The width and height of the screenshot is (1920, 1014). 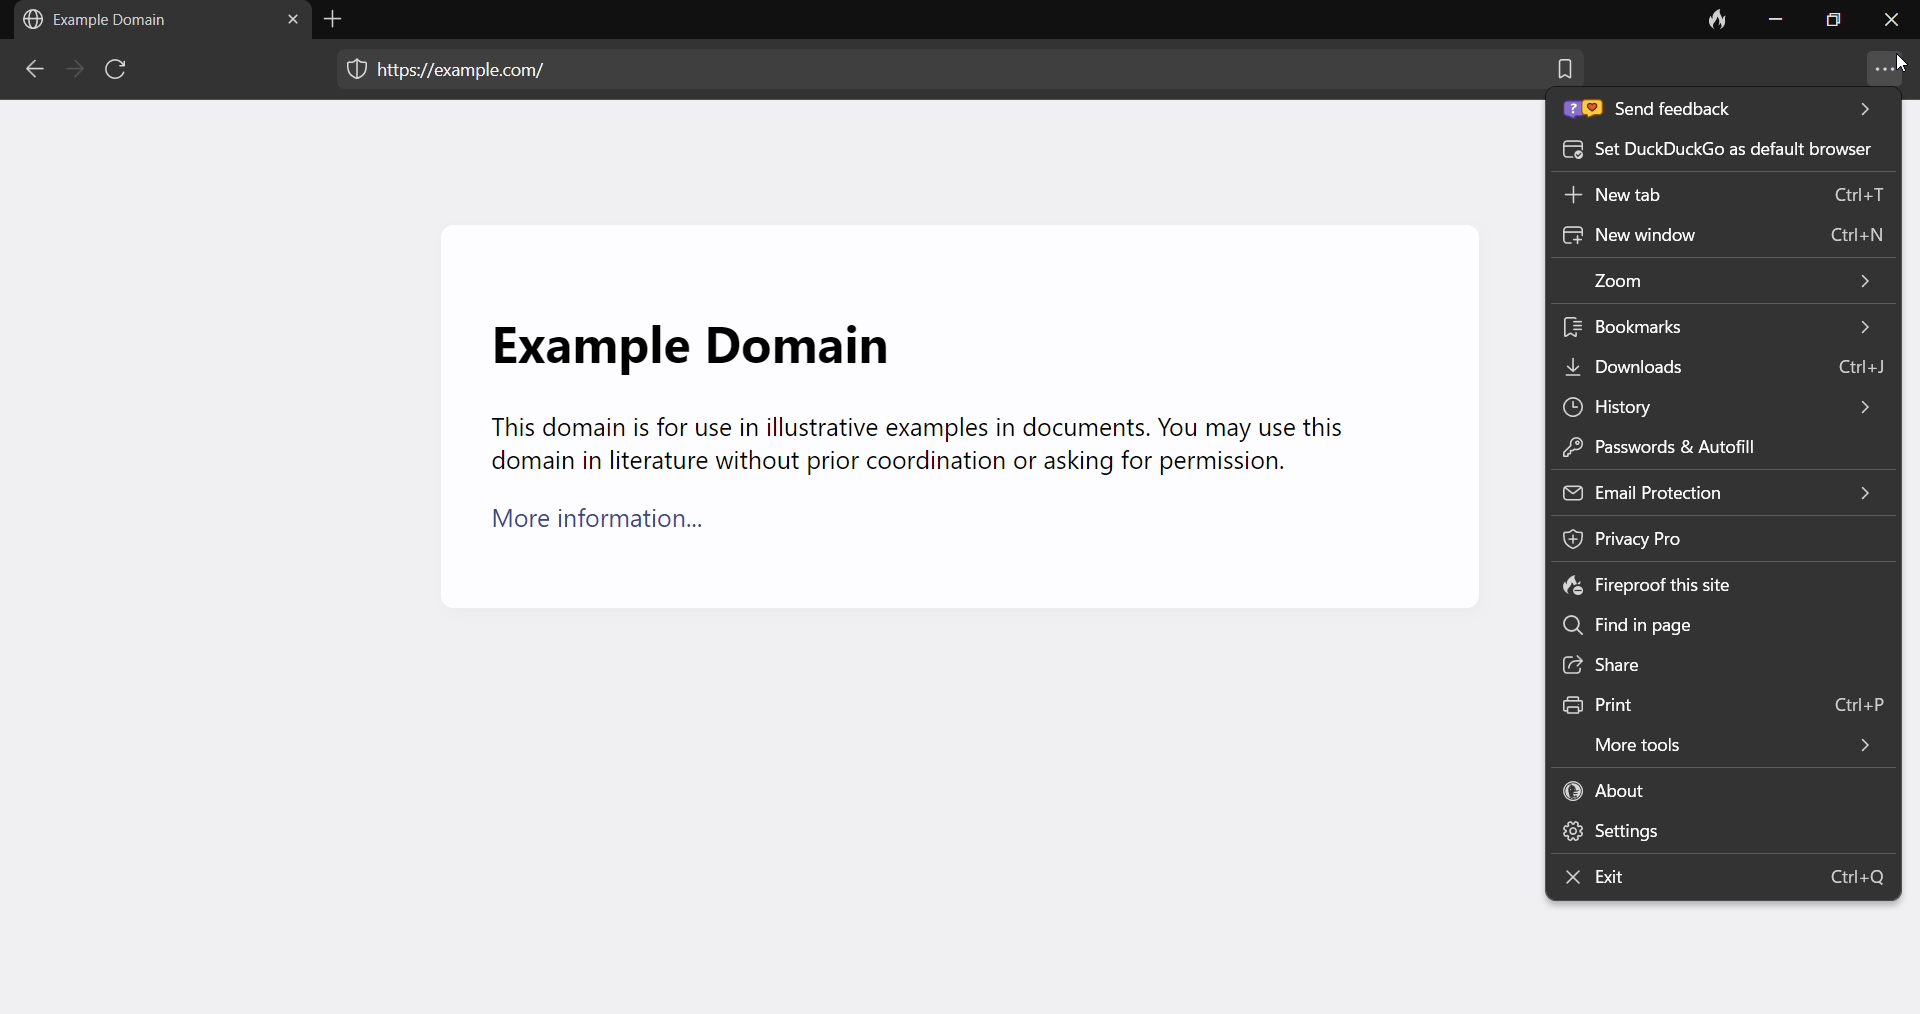 What do you see at coordinates (32, 72) in the screenshot?
I see `backward` at bounding box center [32, 72].